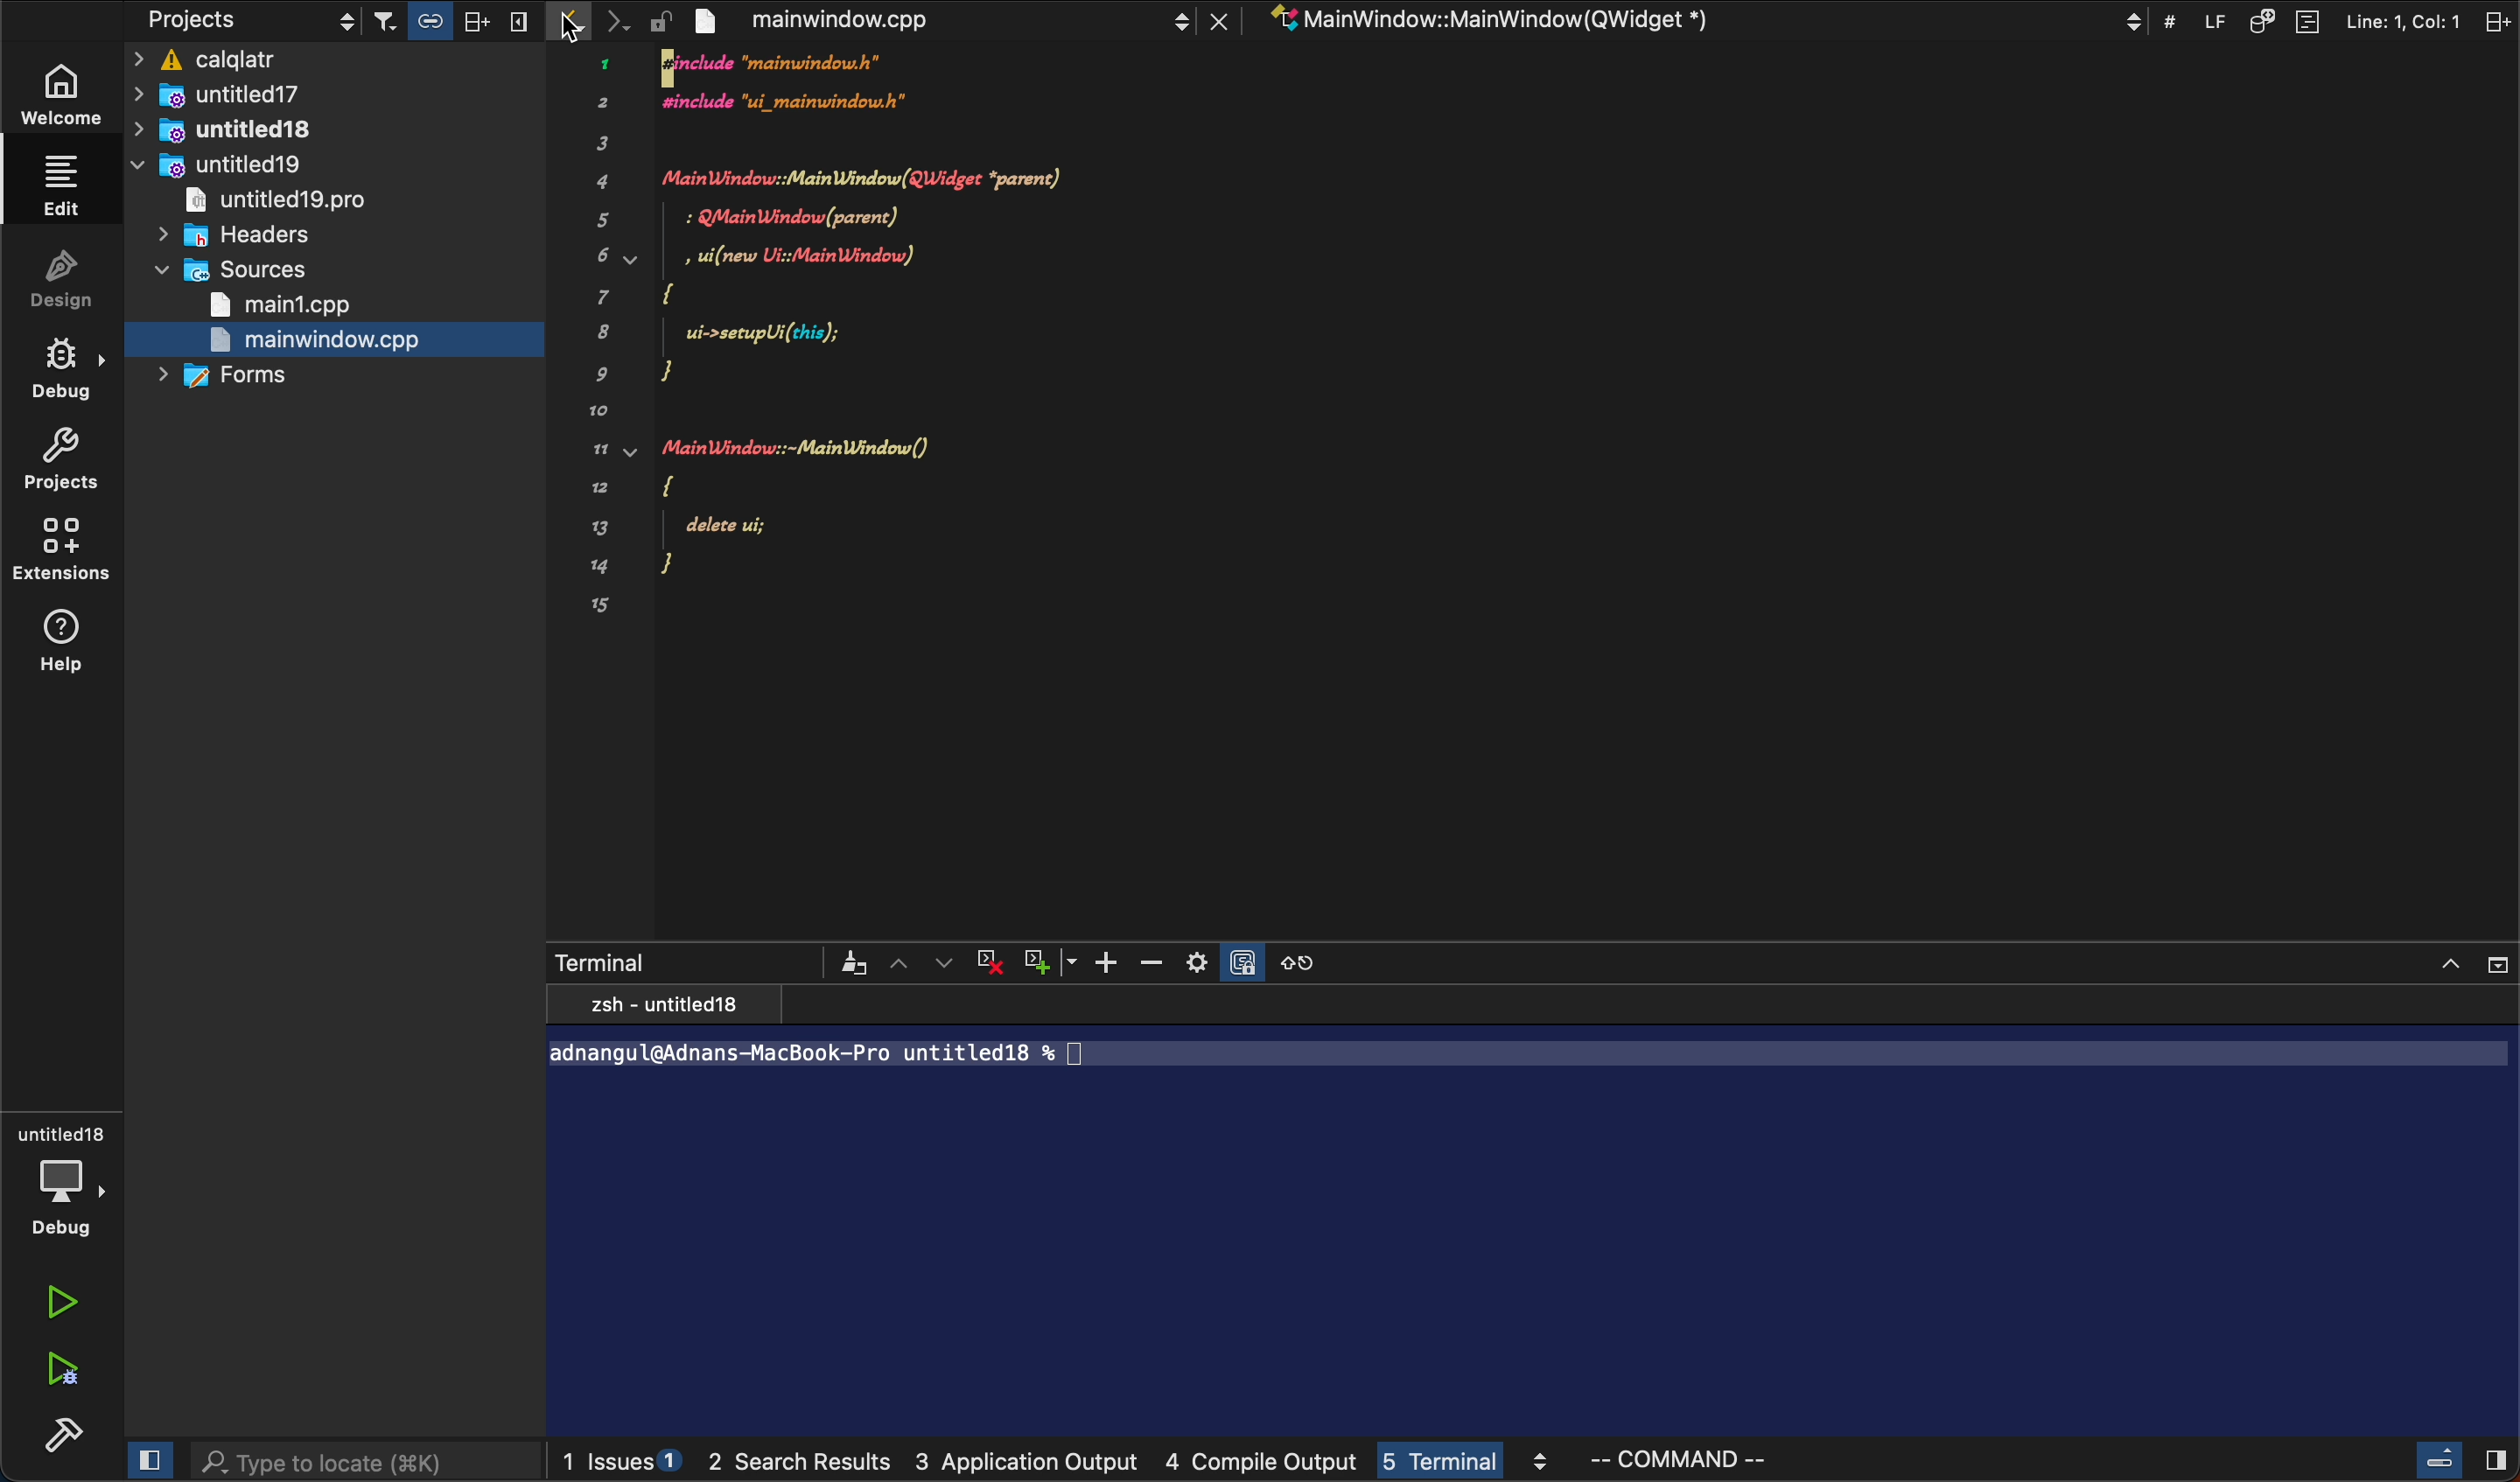  I want to click on close, so click(2465, 960).